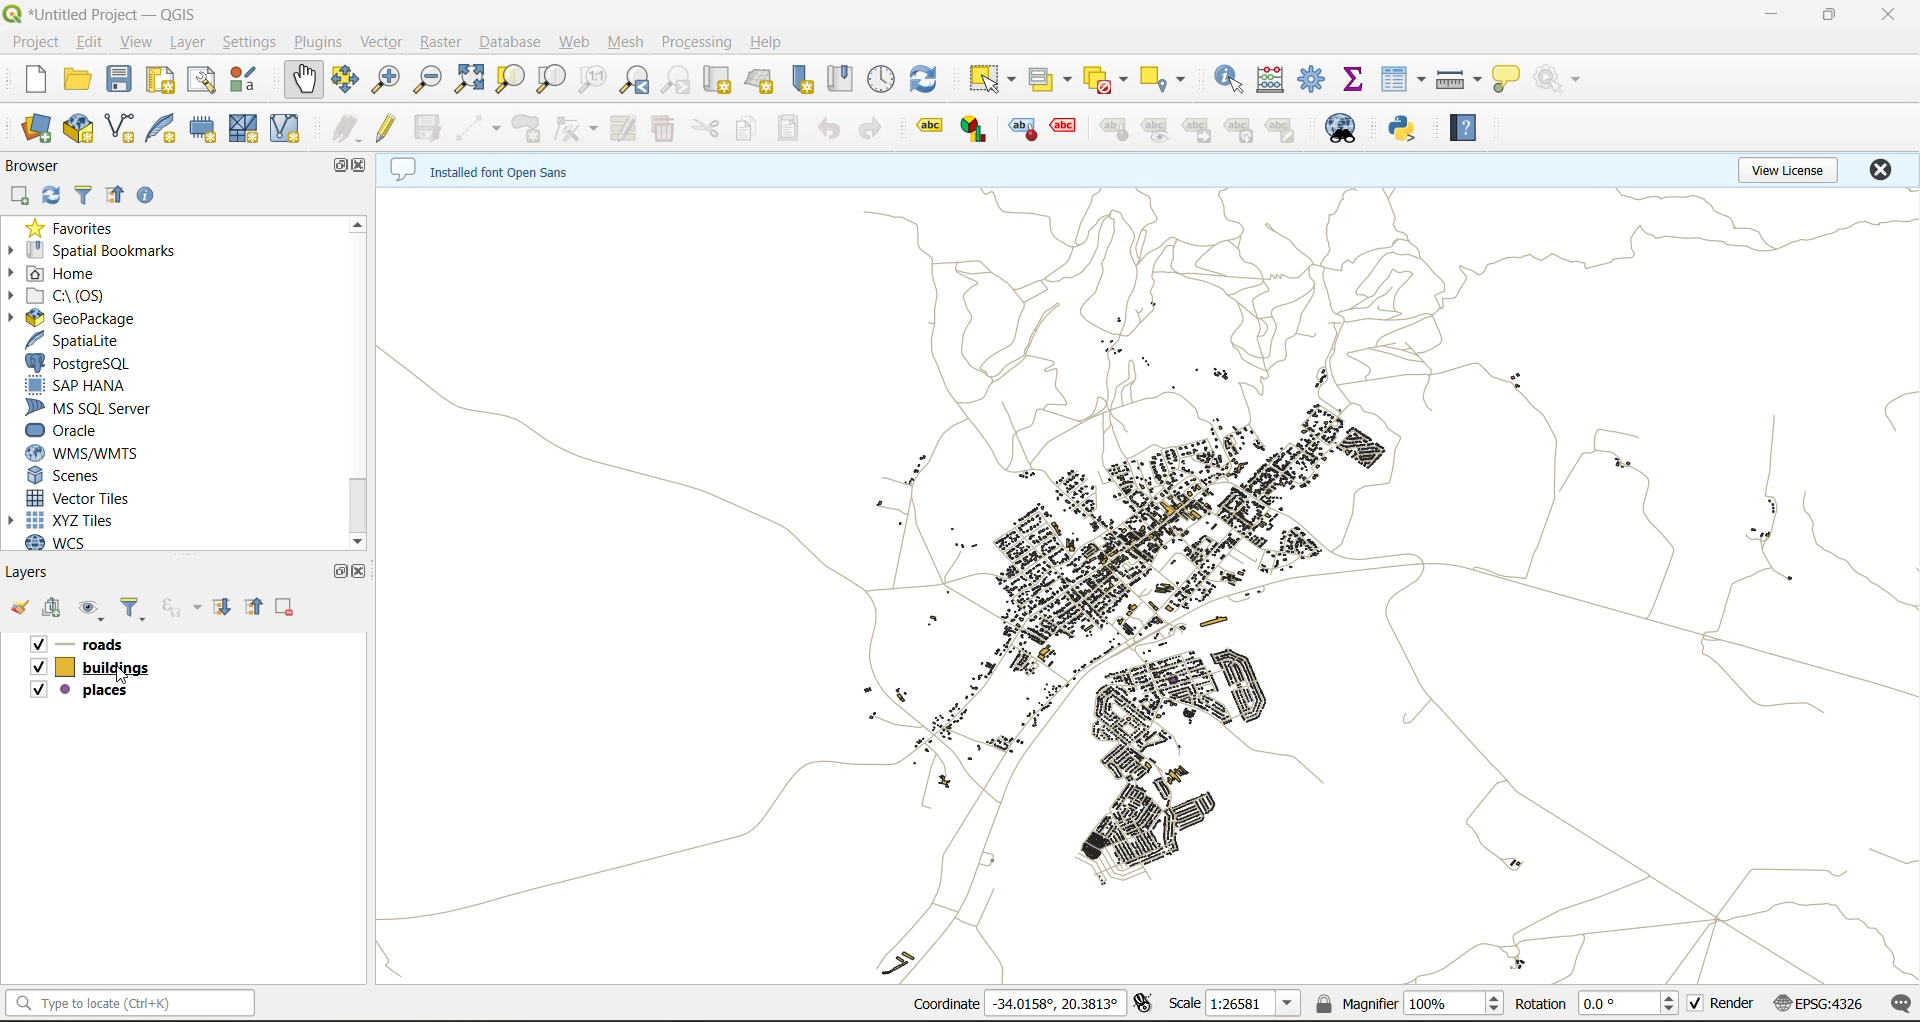  Describe the element at coordinates (133, 1002) in the screenshot. I see `statusbar` at that location.